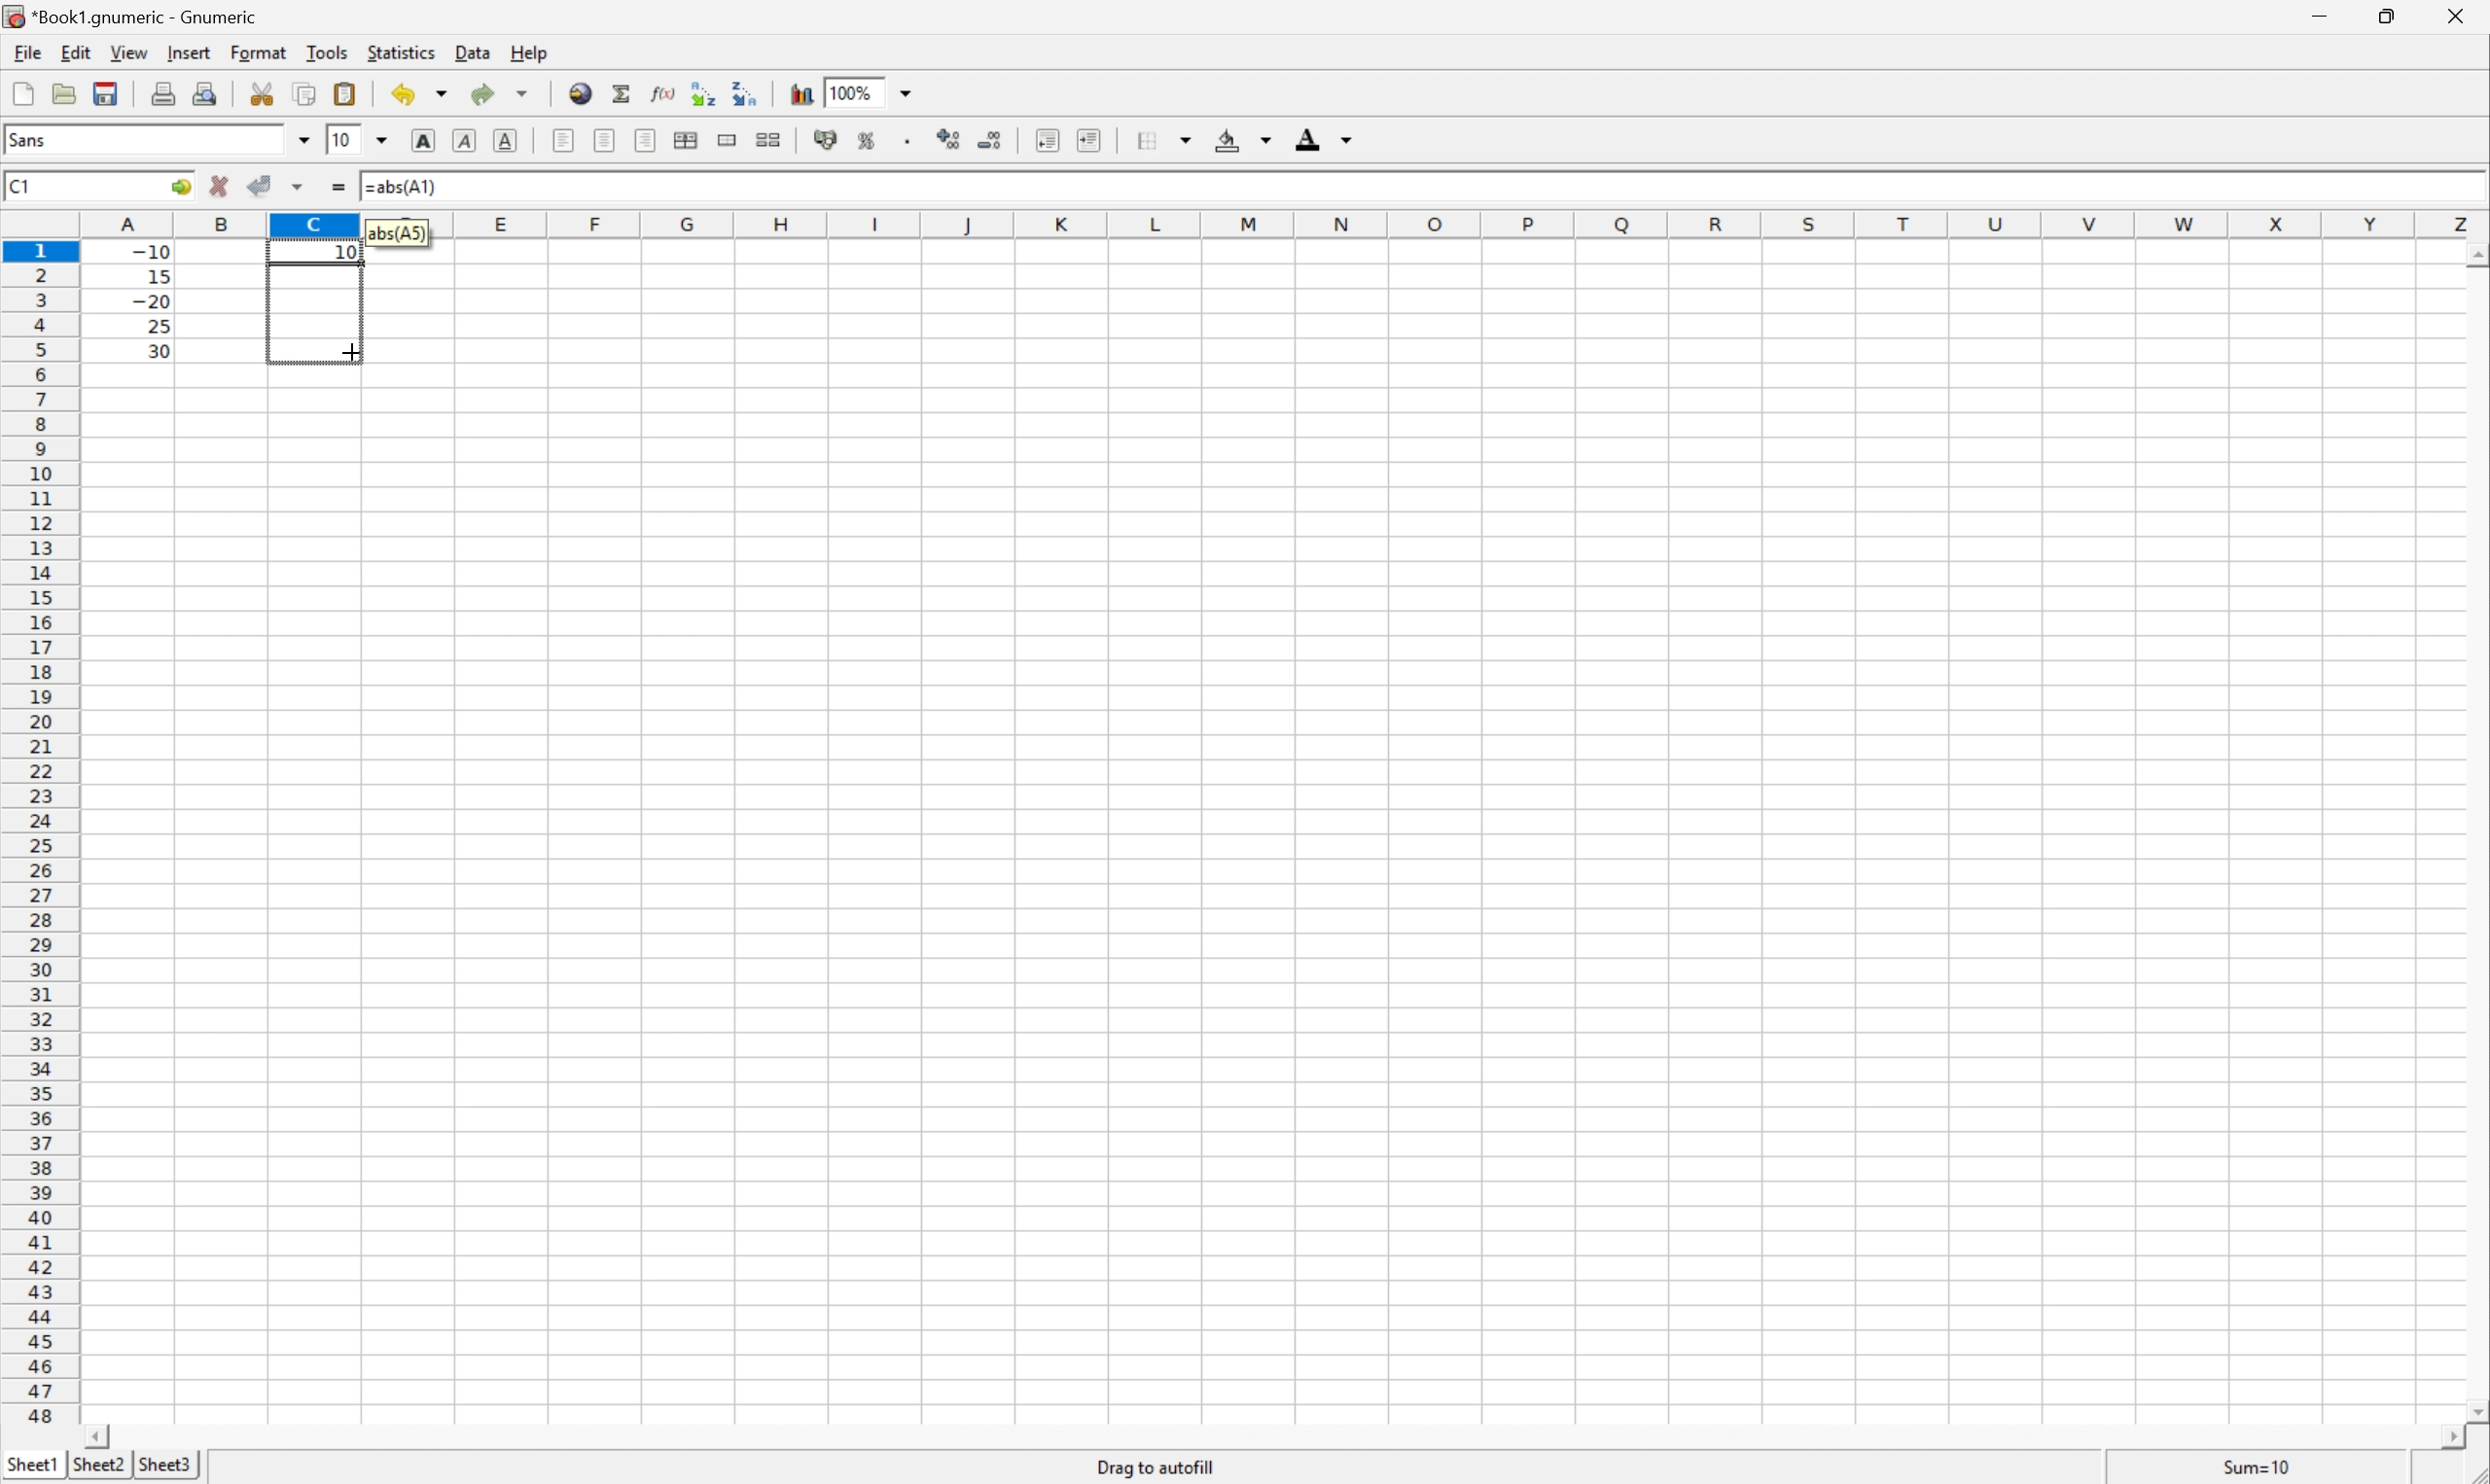 The image size is (2490, 1484). What do you see at coordinates (349, 94) in the screenshot?
I see `Paste the clipboard` at bounding box center [349, 94].